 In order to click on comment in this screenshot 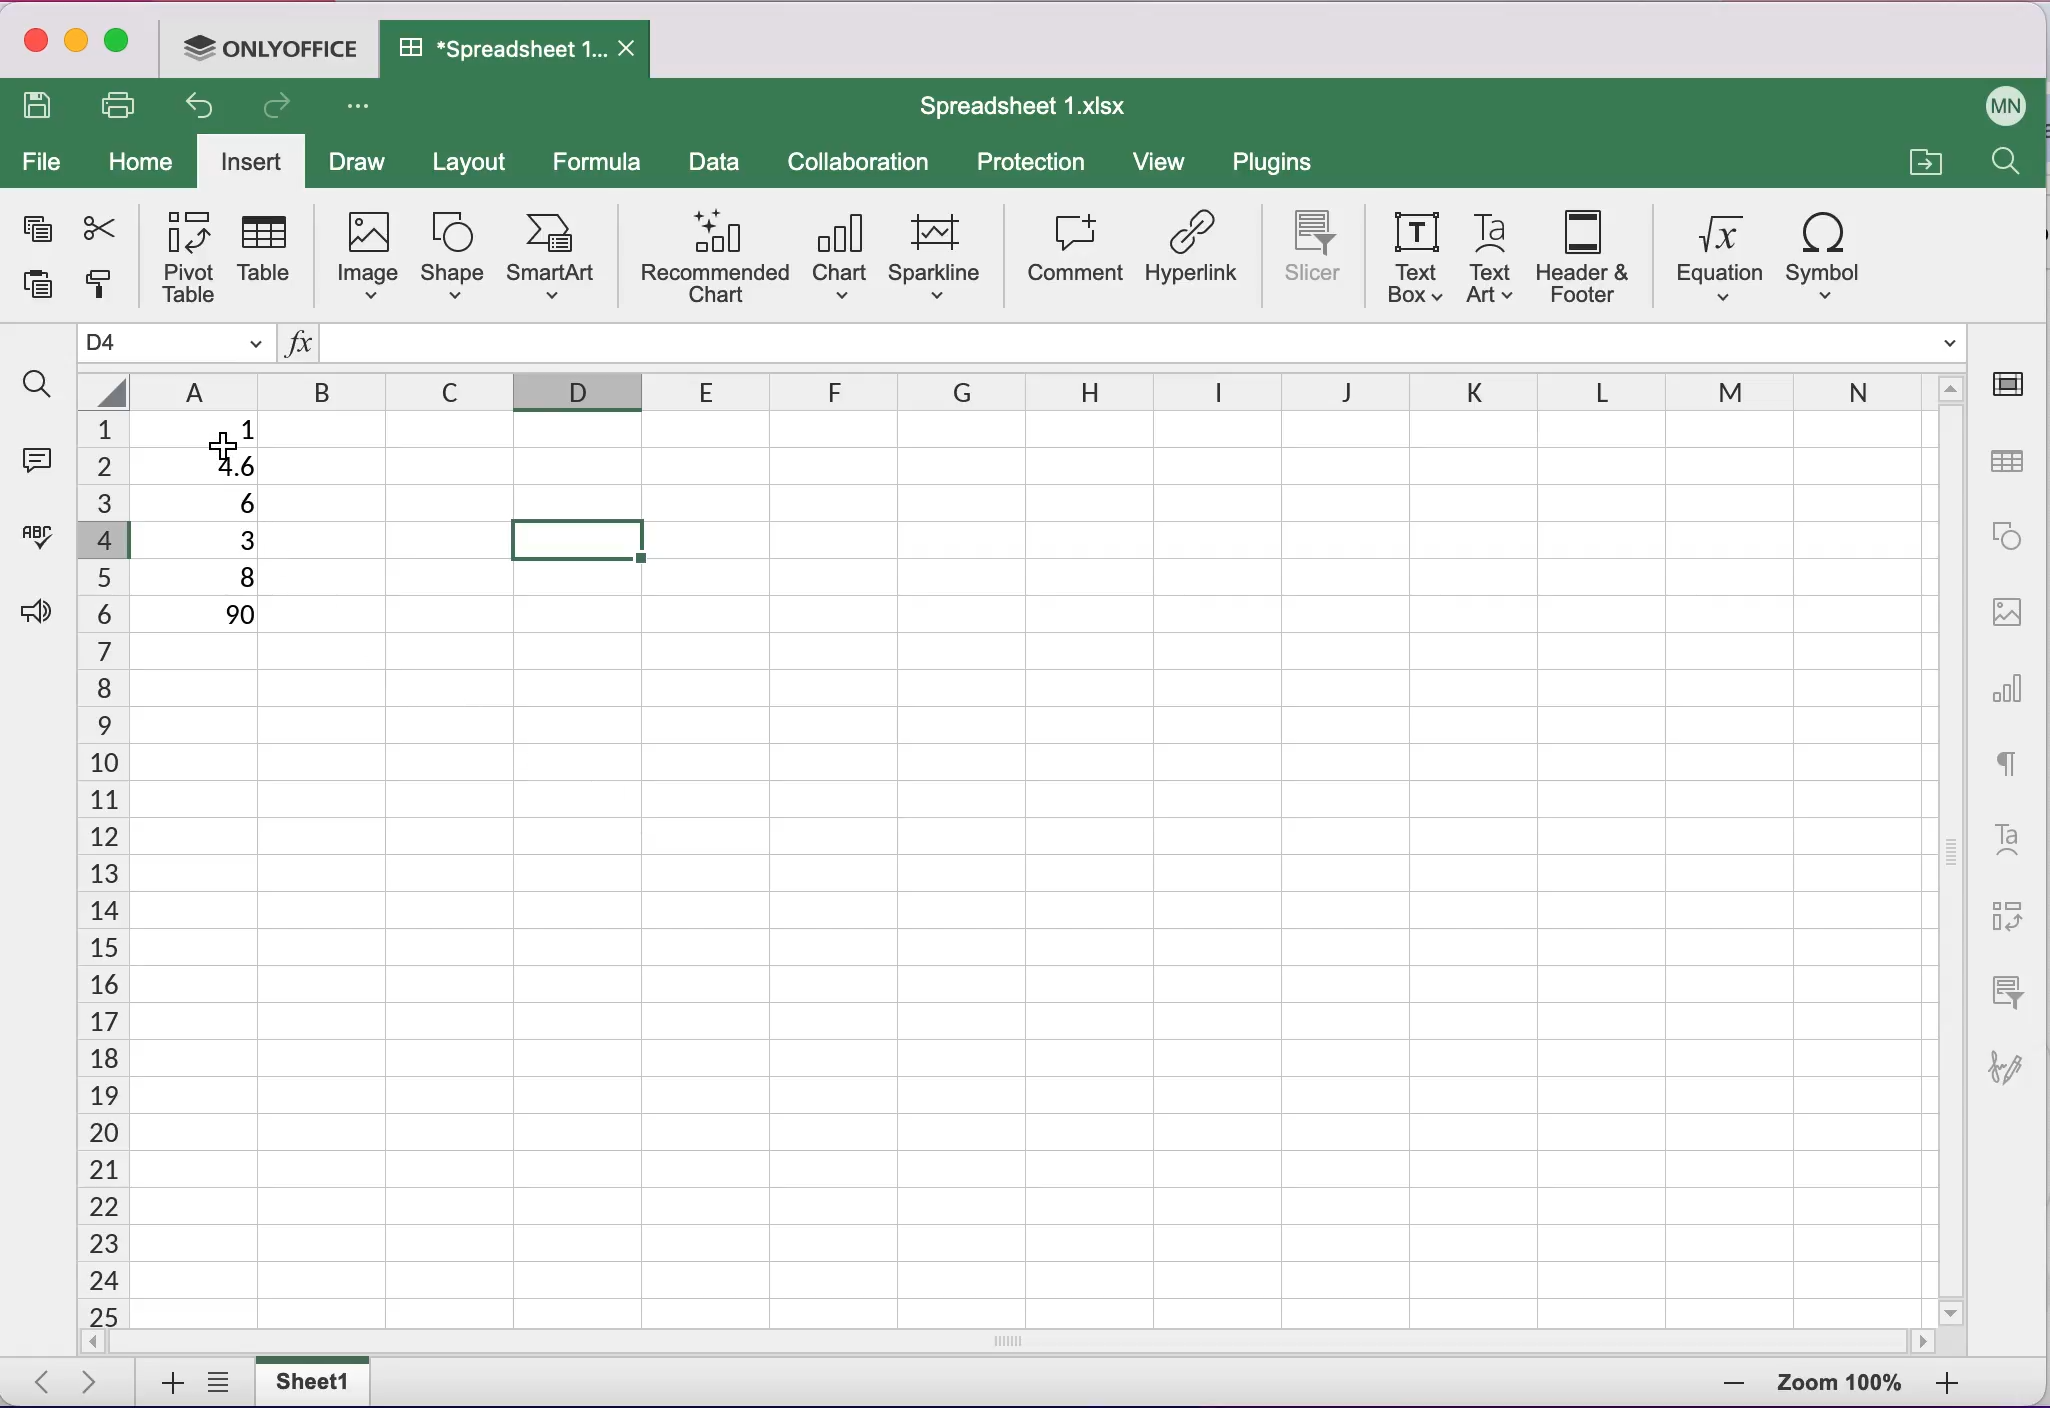, I will do `click(1074, 255)`.